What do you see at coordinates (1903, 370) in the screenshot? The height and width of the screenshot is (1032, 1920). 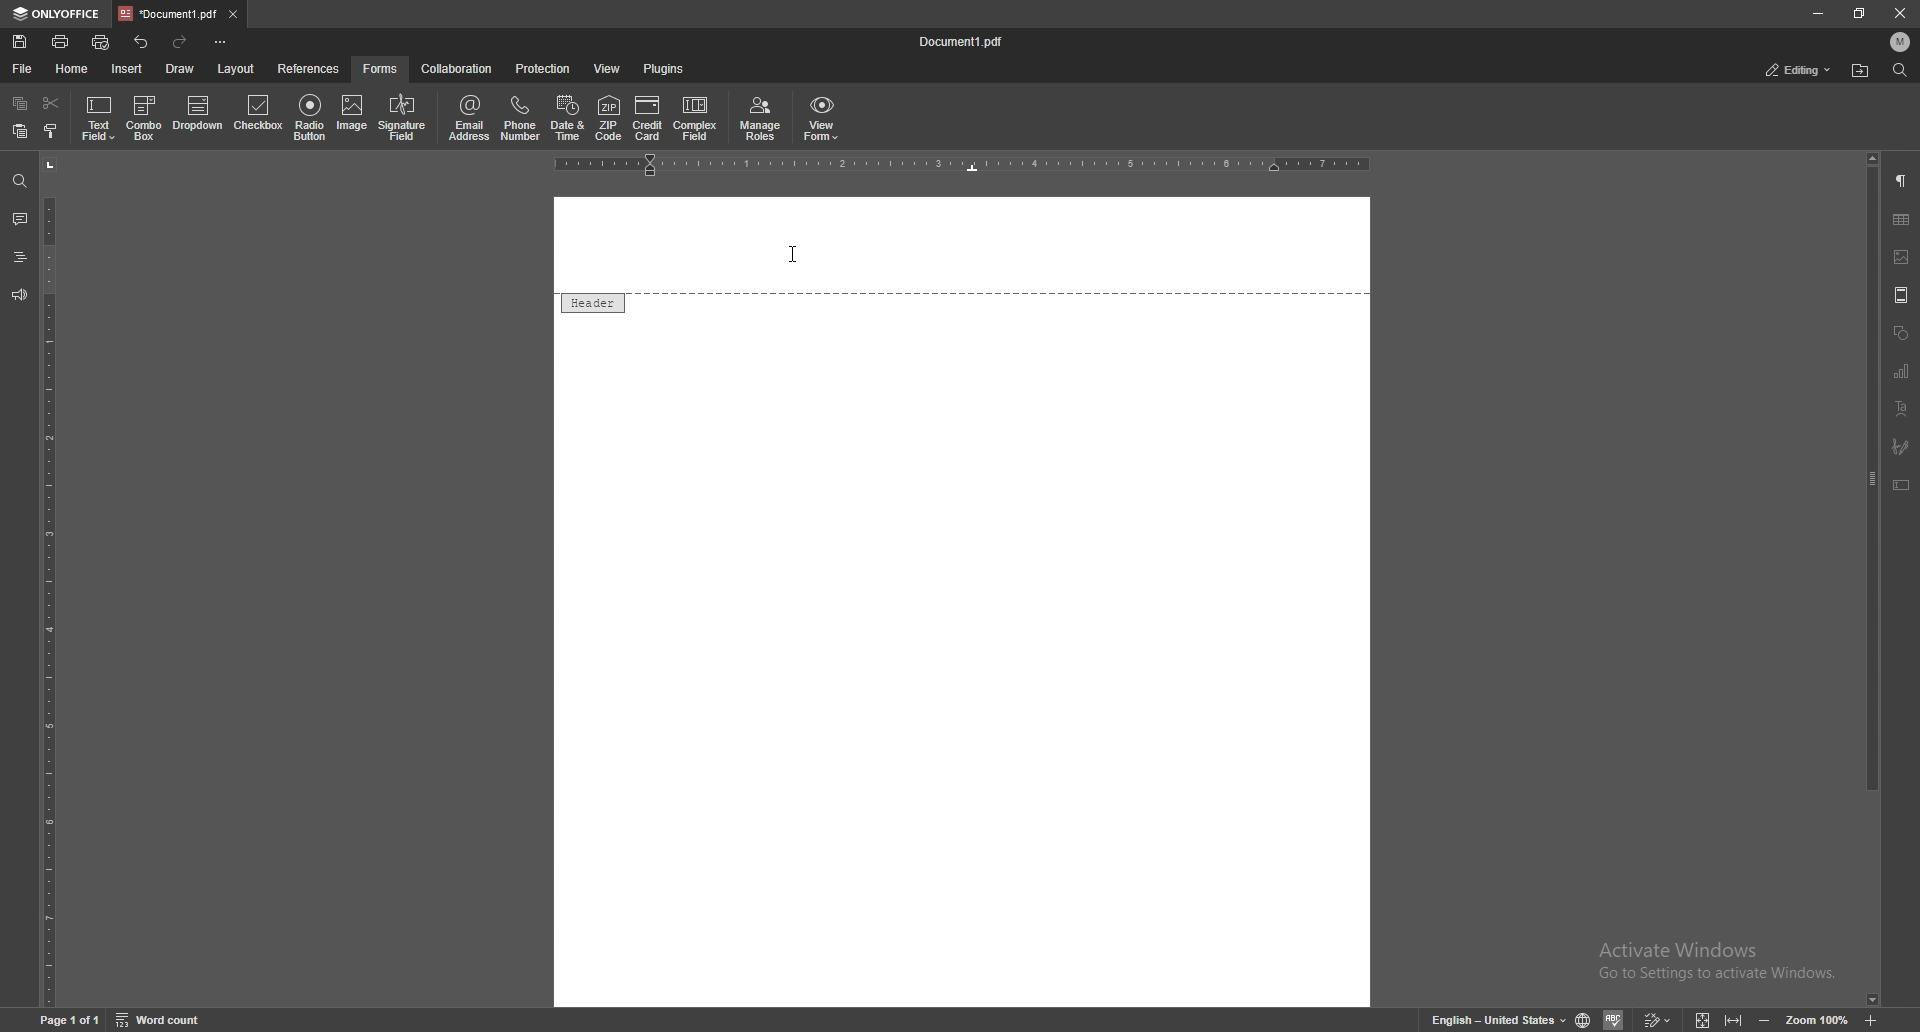 I see `chart` at bounding box center [1903, 370].